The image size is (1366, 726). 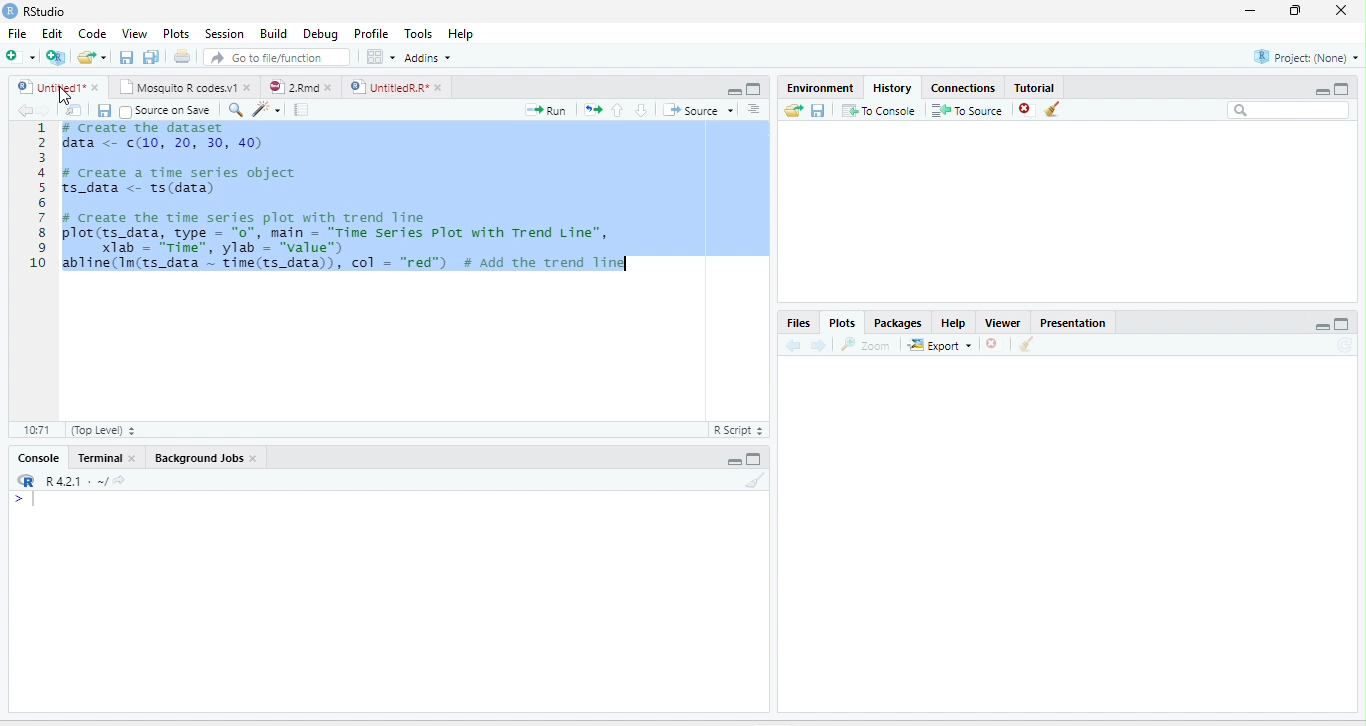 What do you see at coordinates (867, 344) in the screenshot?
I see `Zoom` at bounding box center [867, 344].